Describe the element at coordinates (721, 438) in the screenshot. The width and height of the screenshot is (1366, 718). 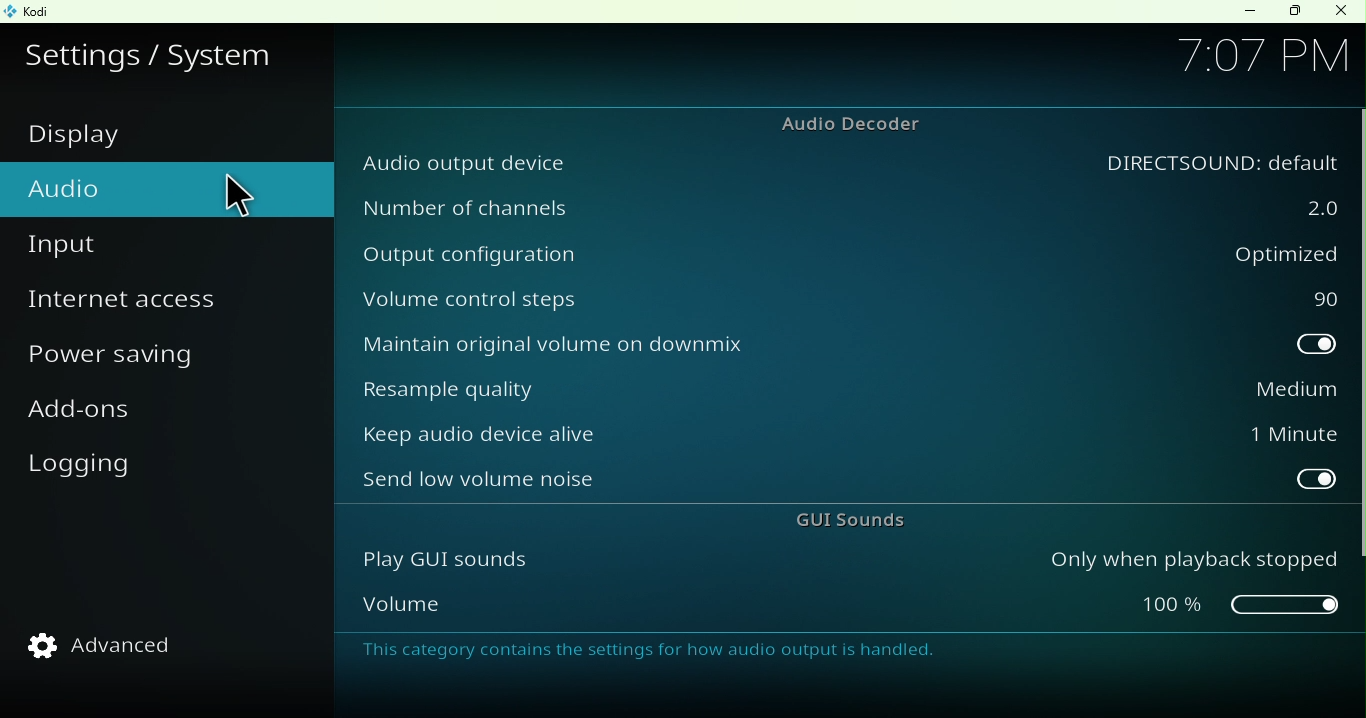
I see `Keep audio device alive` at that location.